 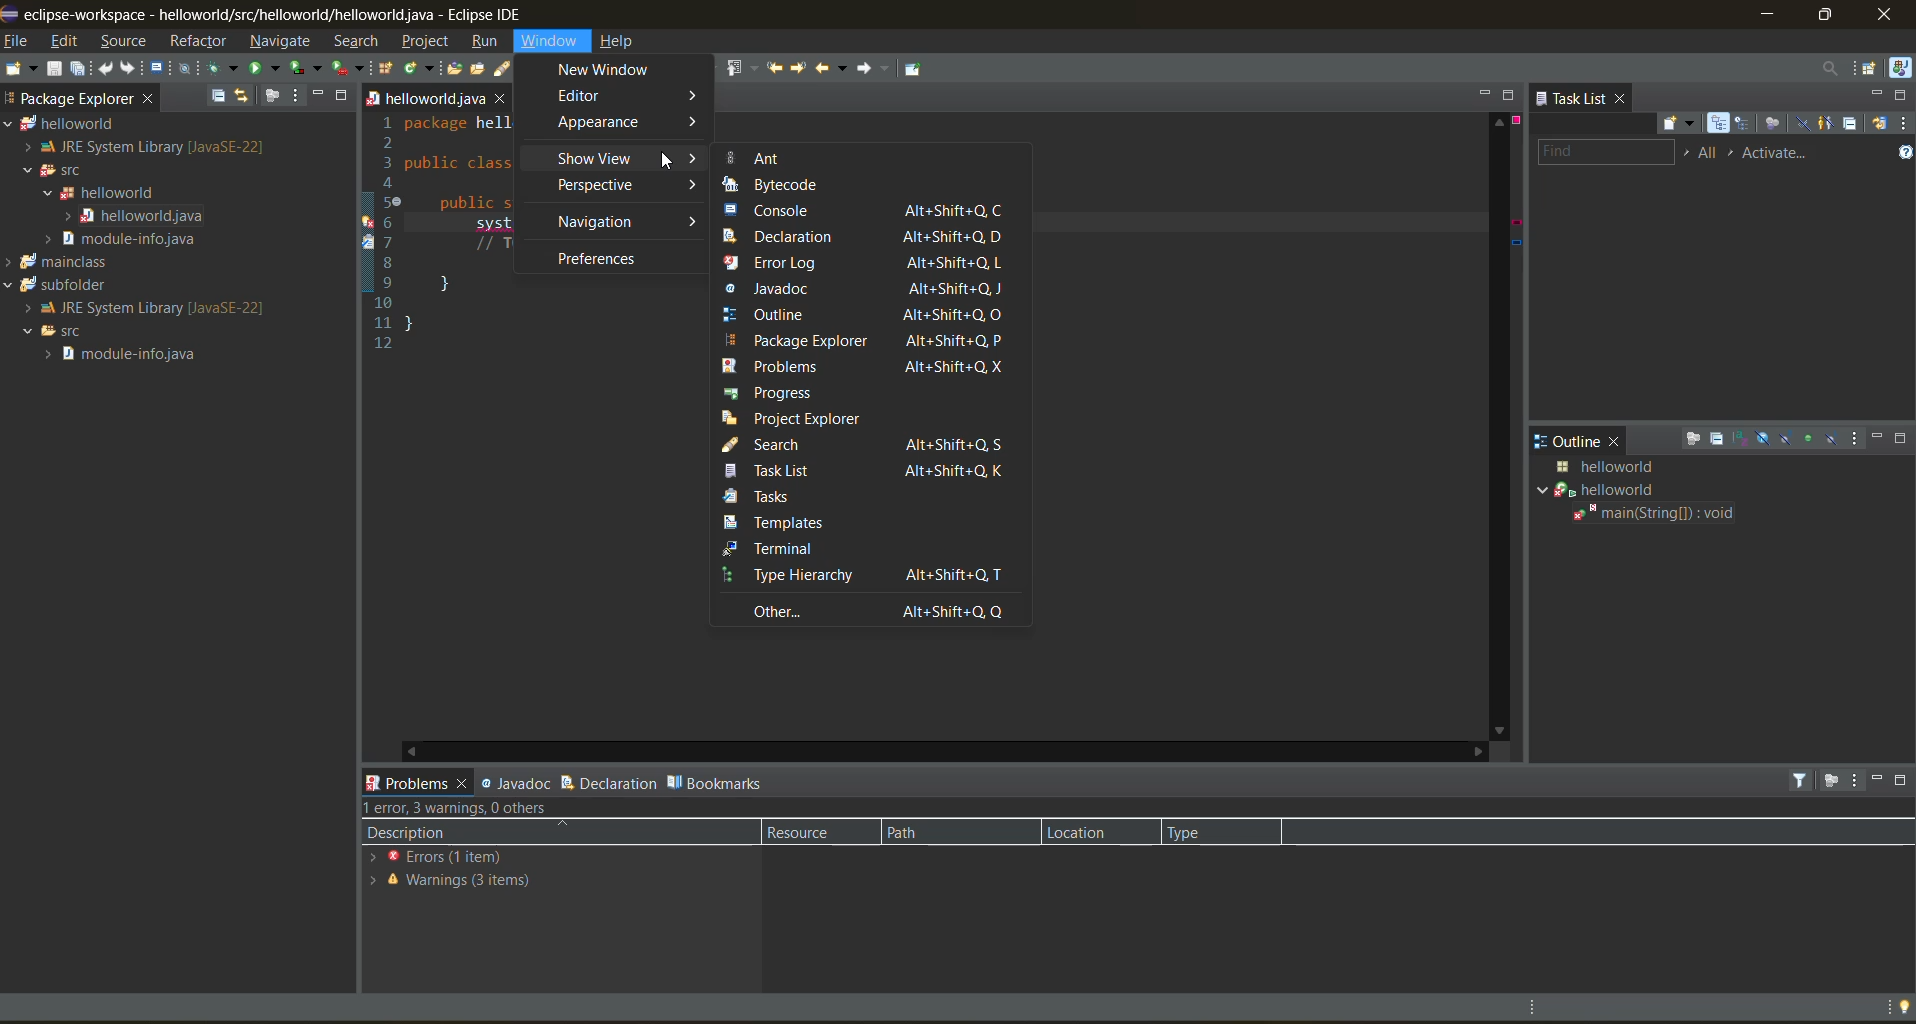 What do you see at coordinates (127, 190) in the screenshot?
I see `helloworld` at bounding box center [127, 190].